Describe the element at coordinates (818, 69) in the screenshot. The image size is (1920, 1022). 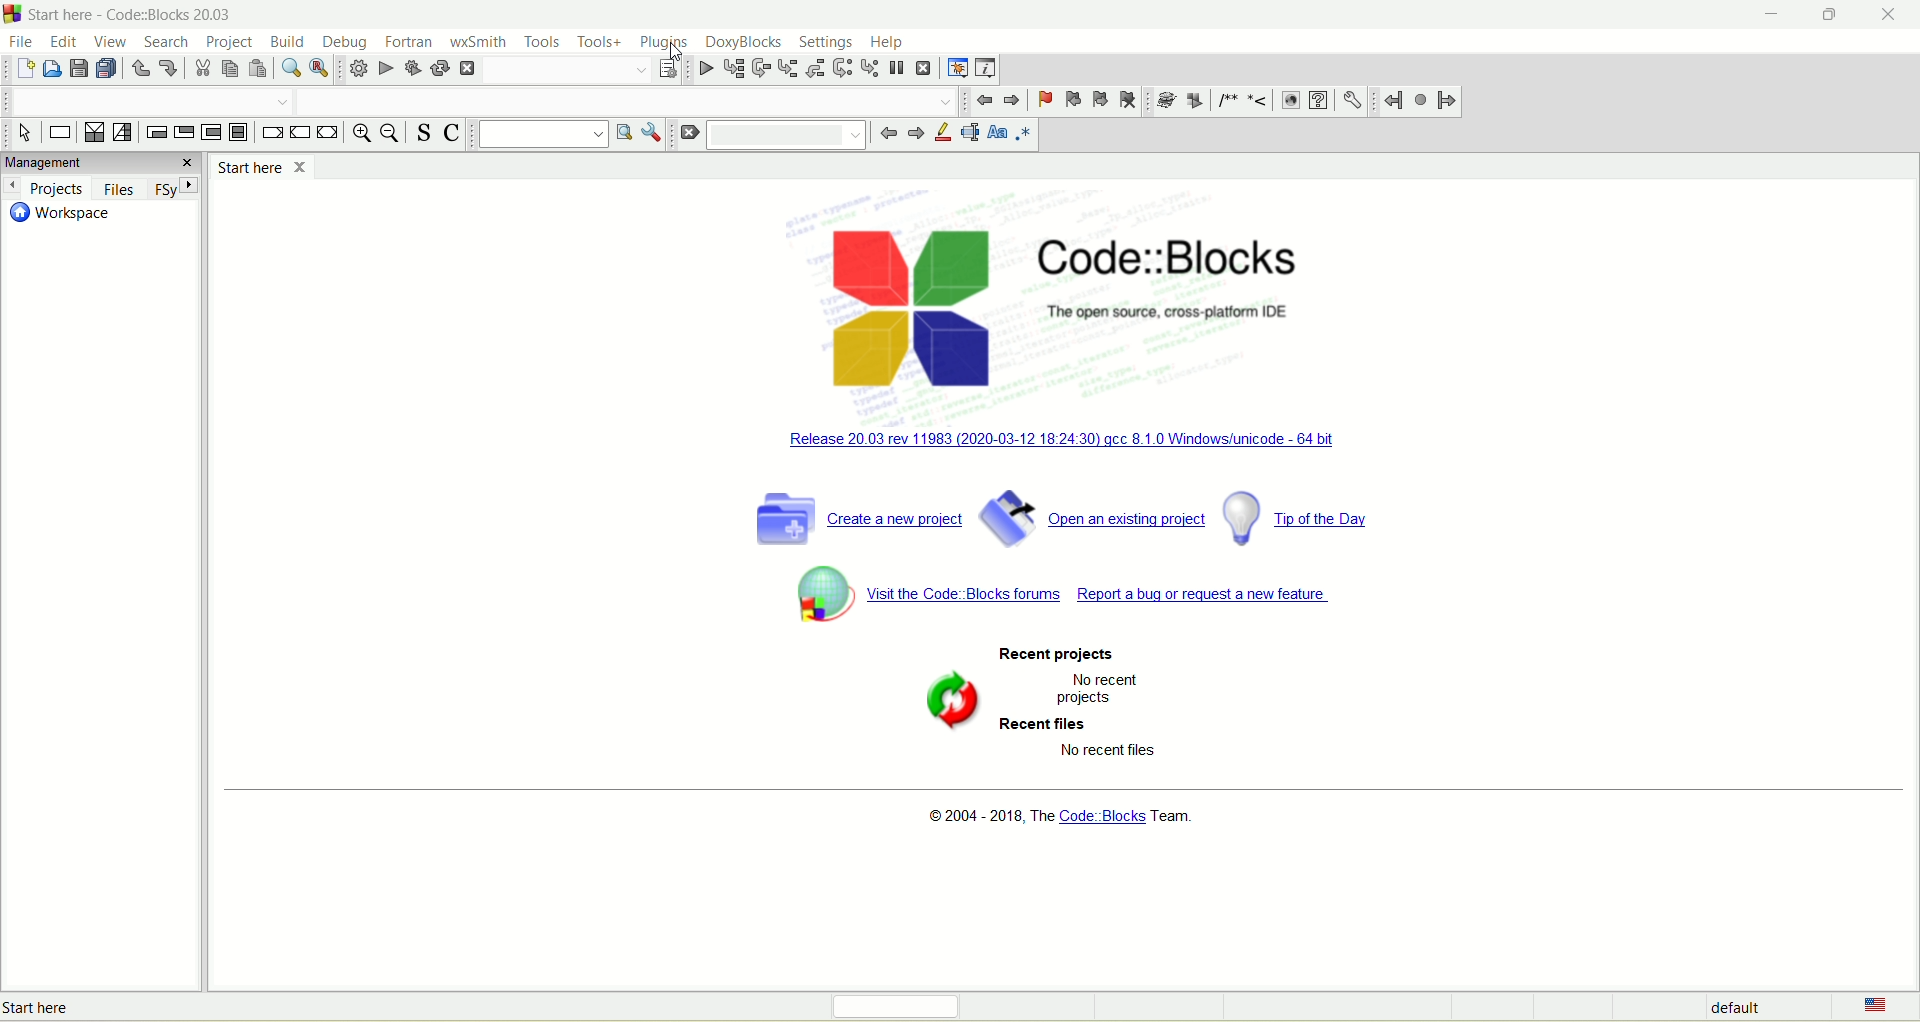
I see `step out` at that location.